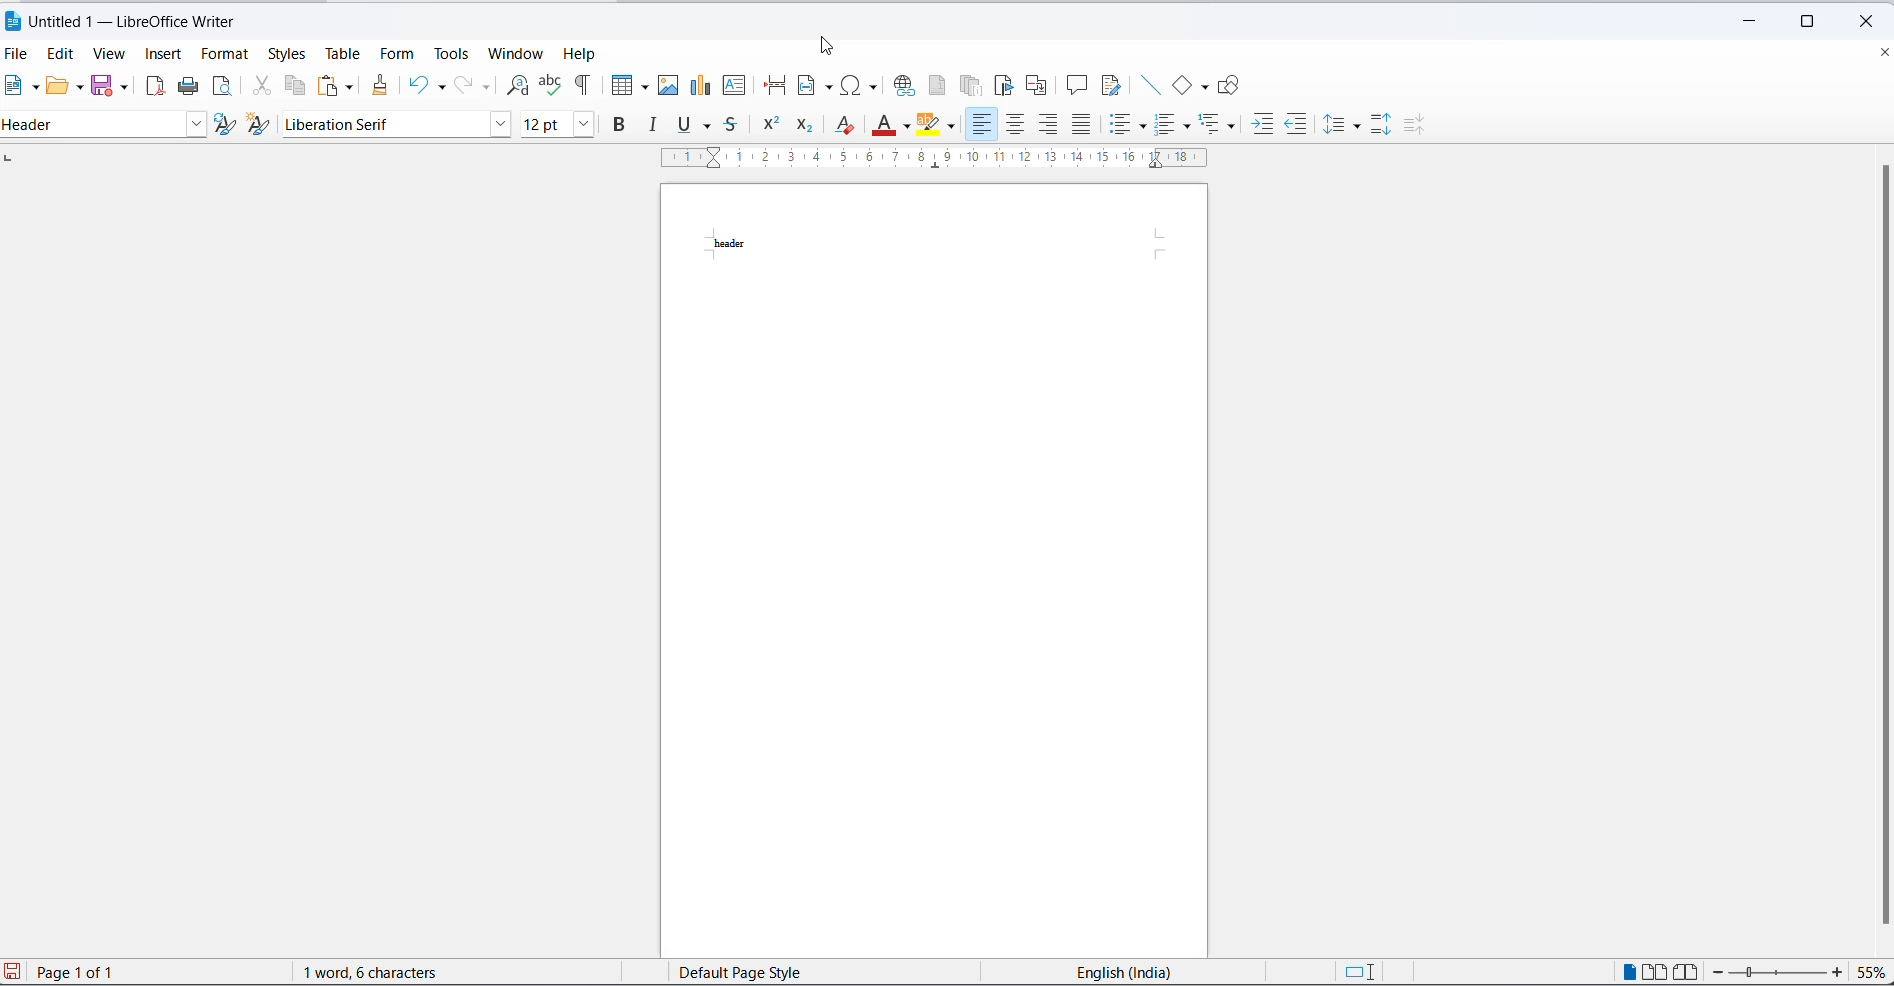 The image size is (1894, 986). What do you see at coordinates (617, 85) in the screenshot?
I see `insert table` at bounding box center [617, 85].